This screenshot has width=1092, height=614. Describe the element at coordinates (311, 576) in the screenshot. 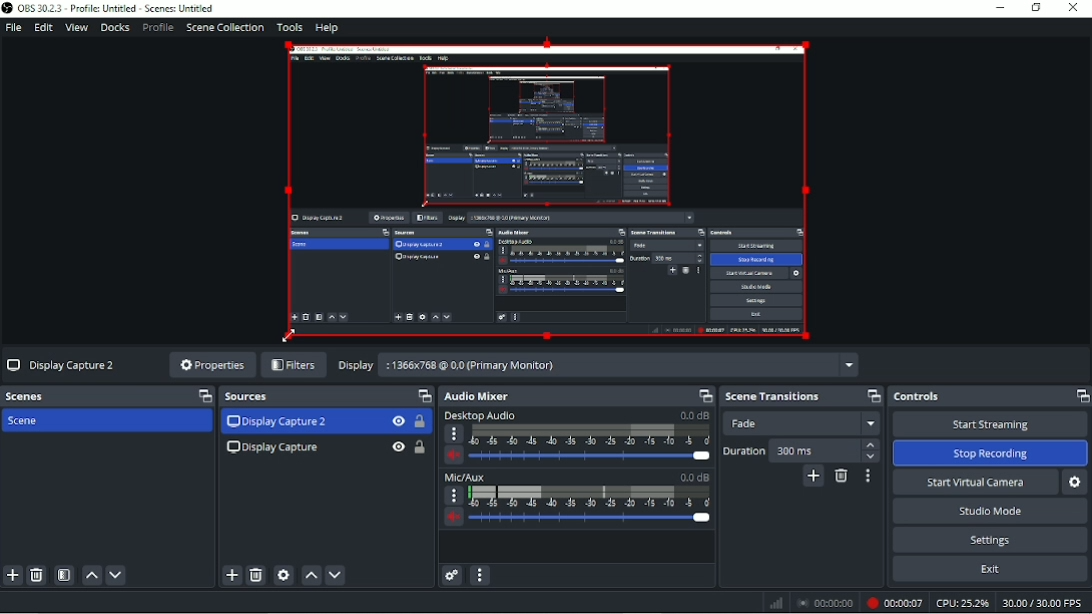

I see `Move source(s) up` at that location.